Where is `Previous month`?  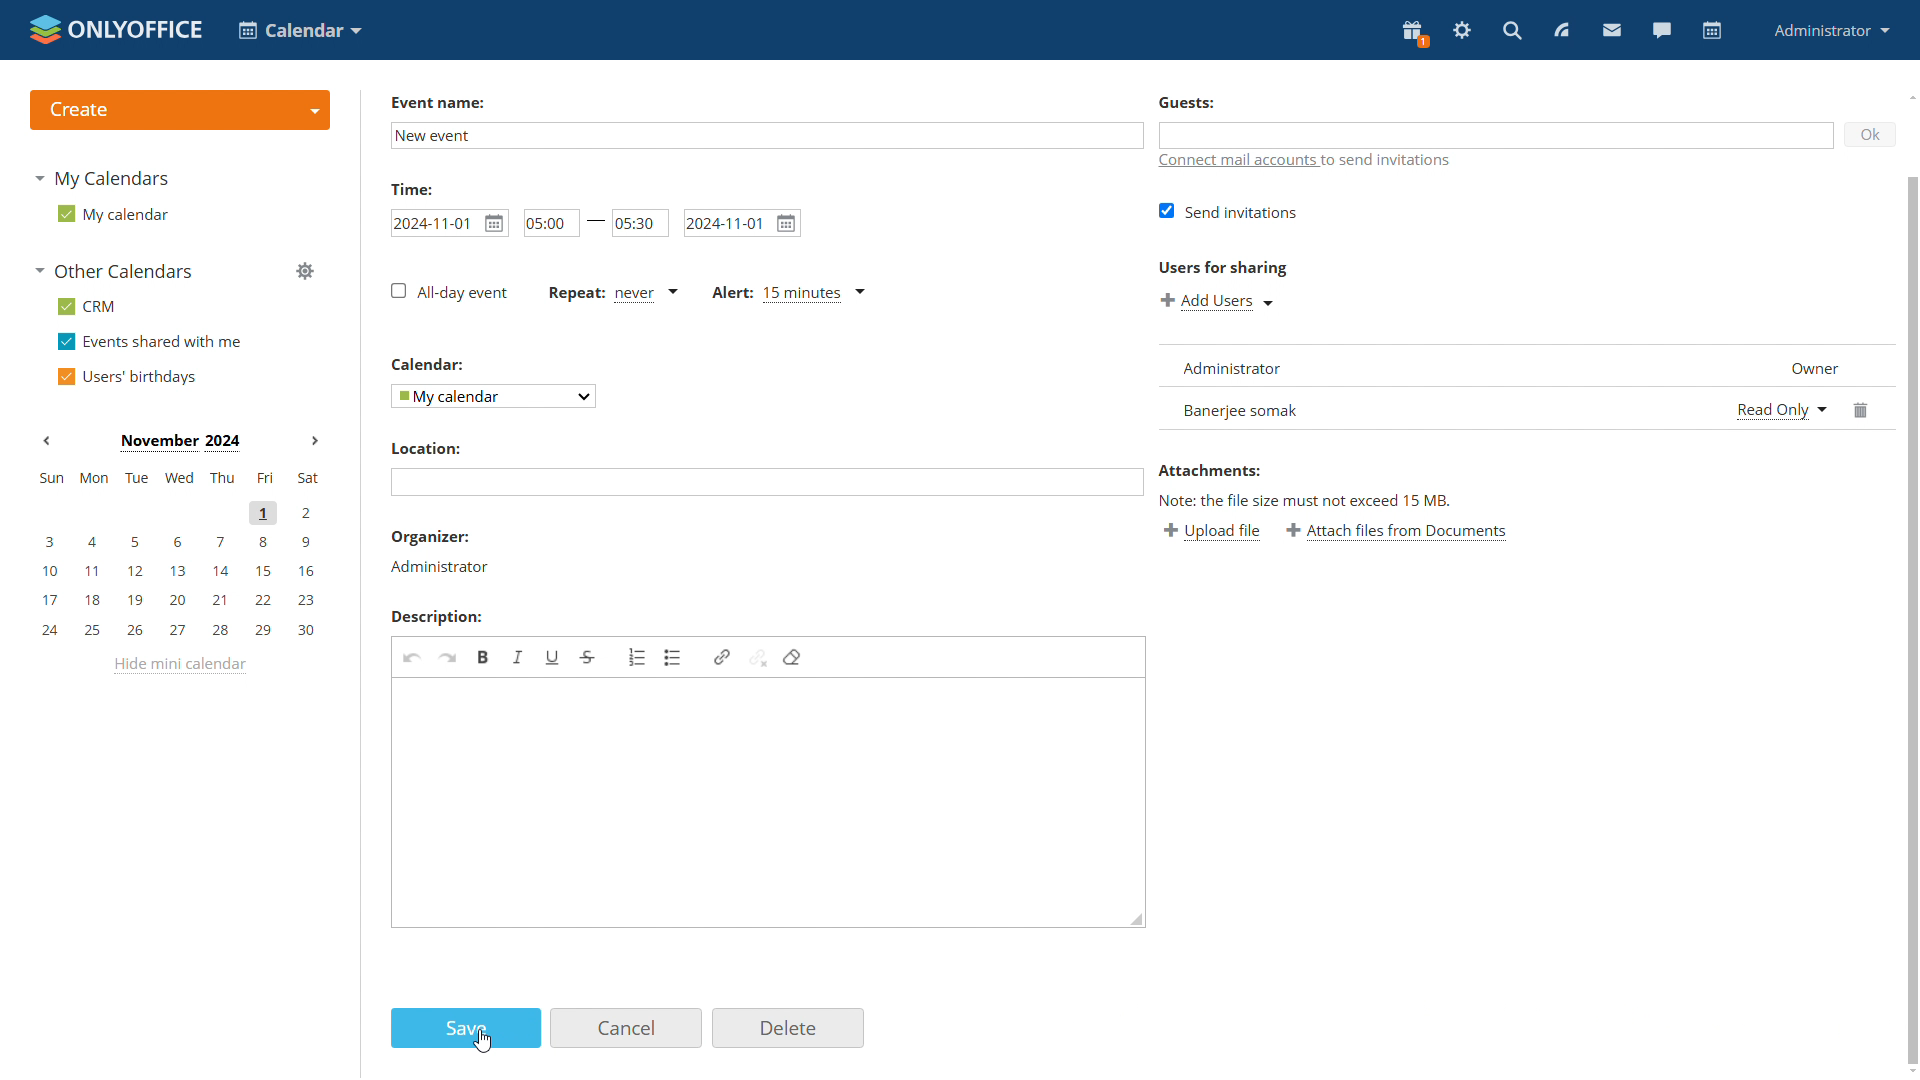 Previous month is located at coordinates (47, 440).